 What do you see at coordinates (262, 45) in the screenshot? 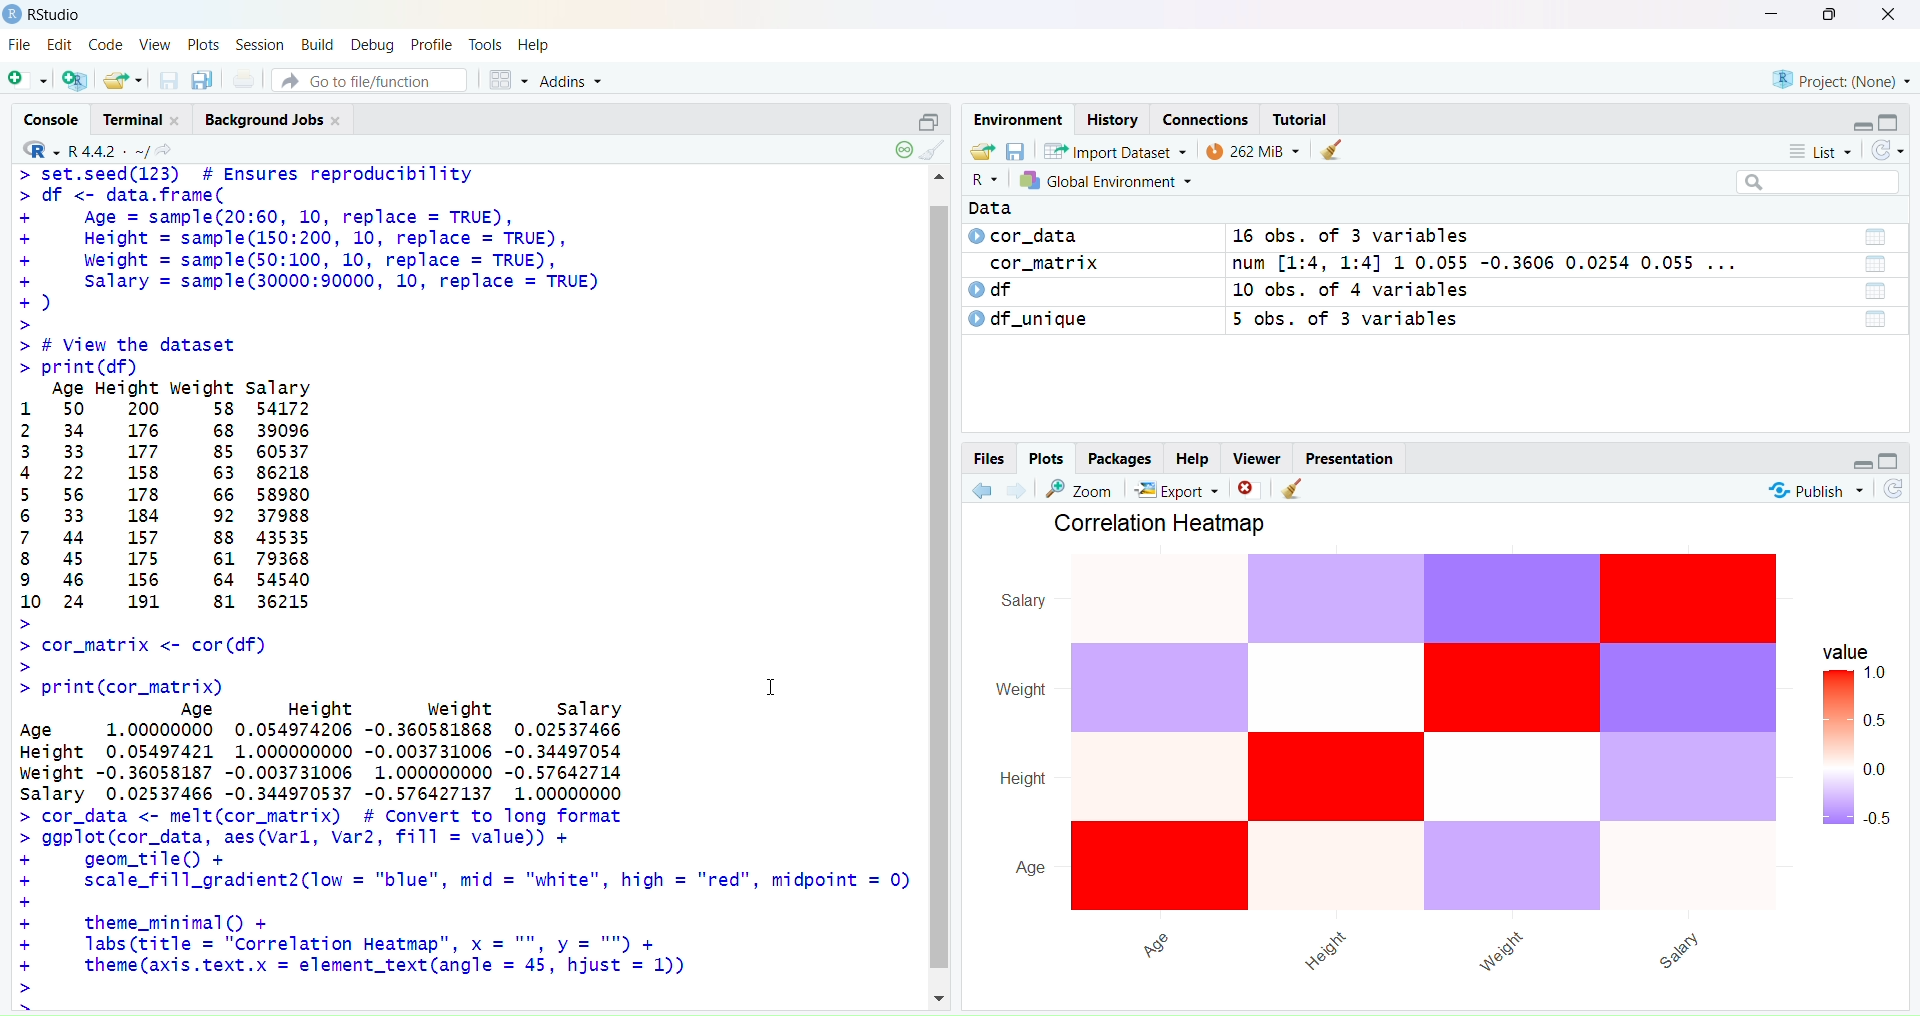
I see `Session` at bounding box center [262, 45].